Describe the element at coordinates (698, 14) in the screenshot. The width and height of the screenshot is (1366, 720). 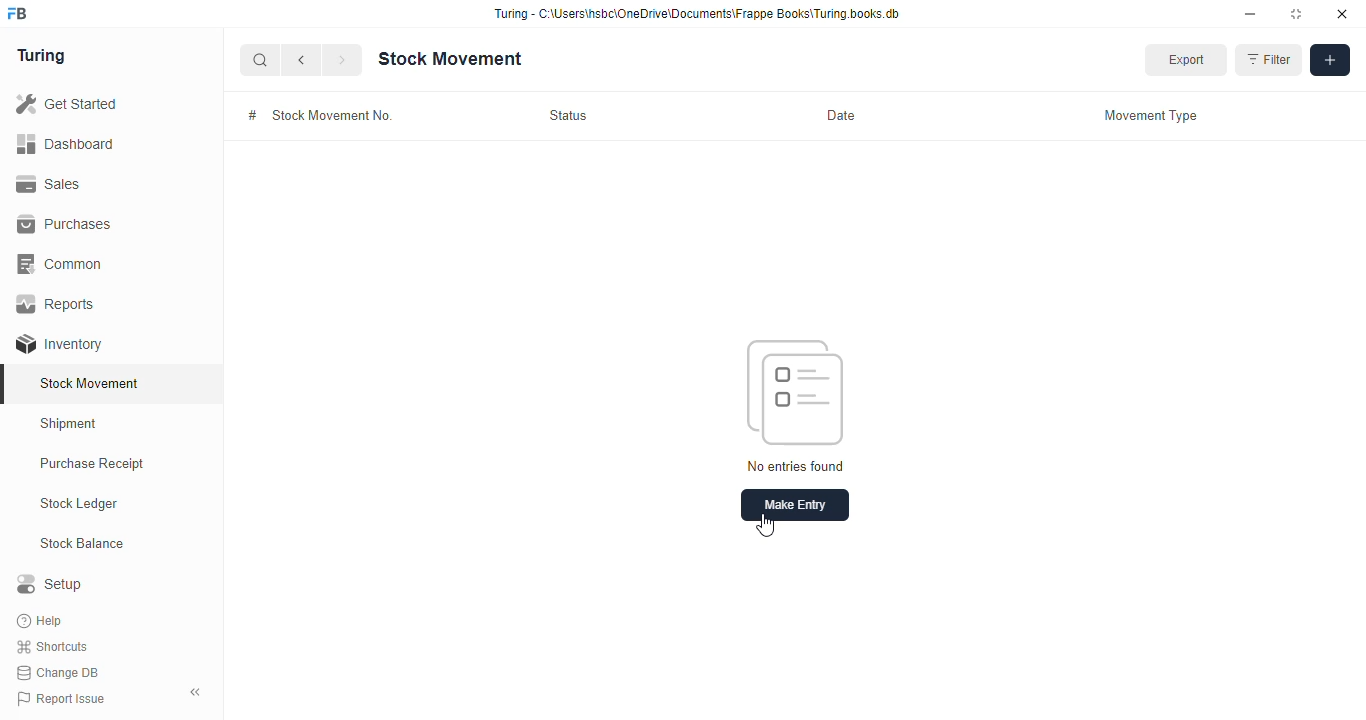
I see `Turing - C:\Users\nsbc\OneDrive\Documents\Frappe Books\Turing books.db` at that location.